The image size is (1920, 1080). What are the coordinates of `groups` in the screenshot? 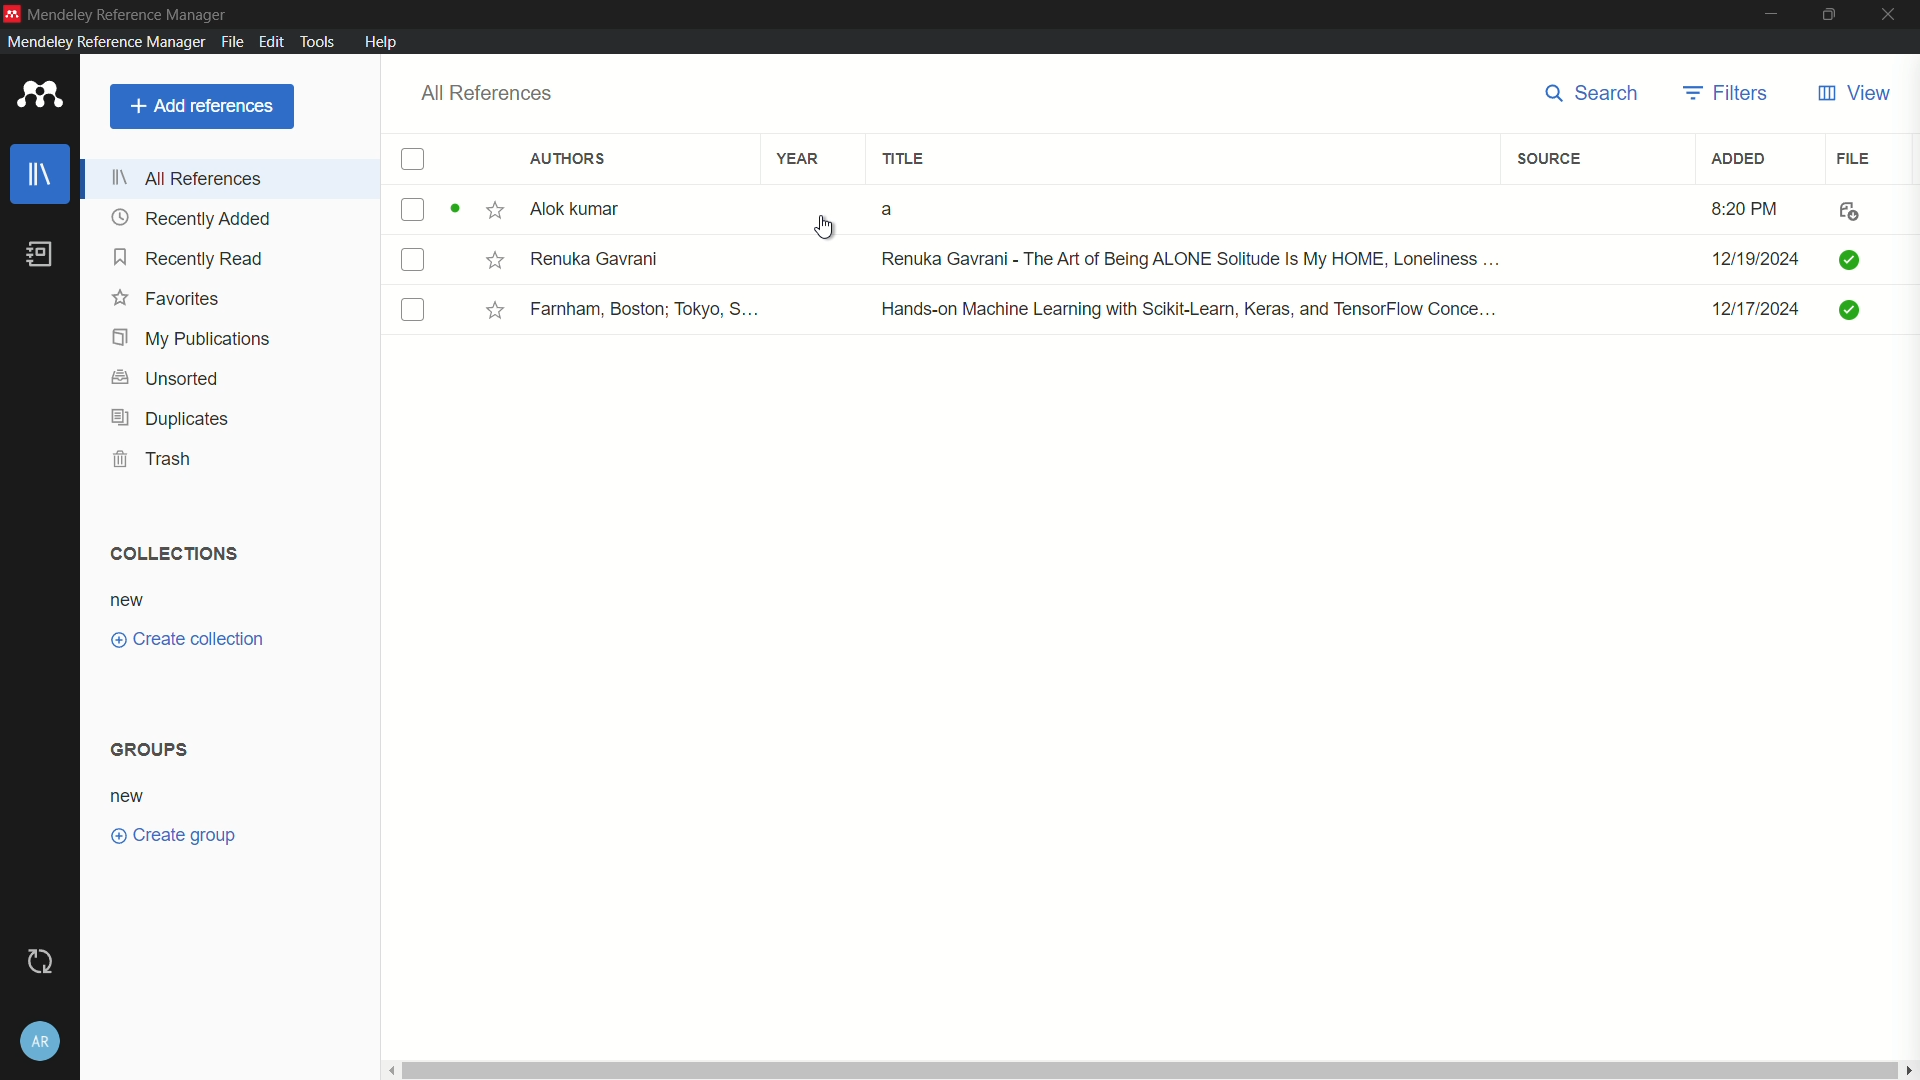 It's located at (153, 748).